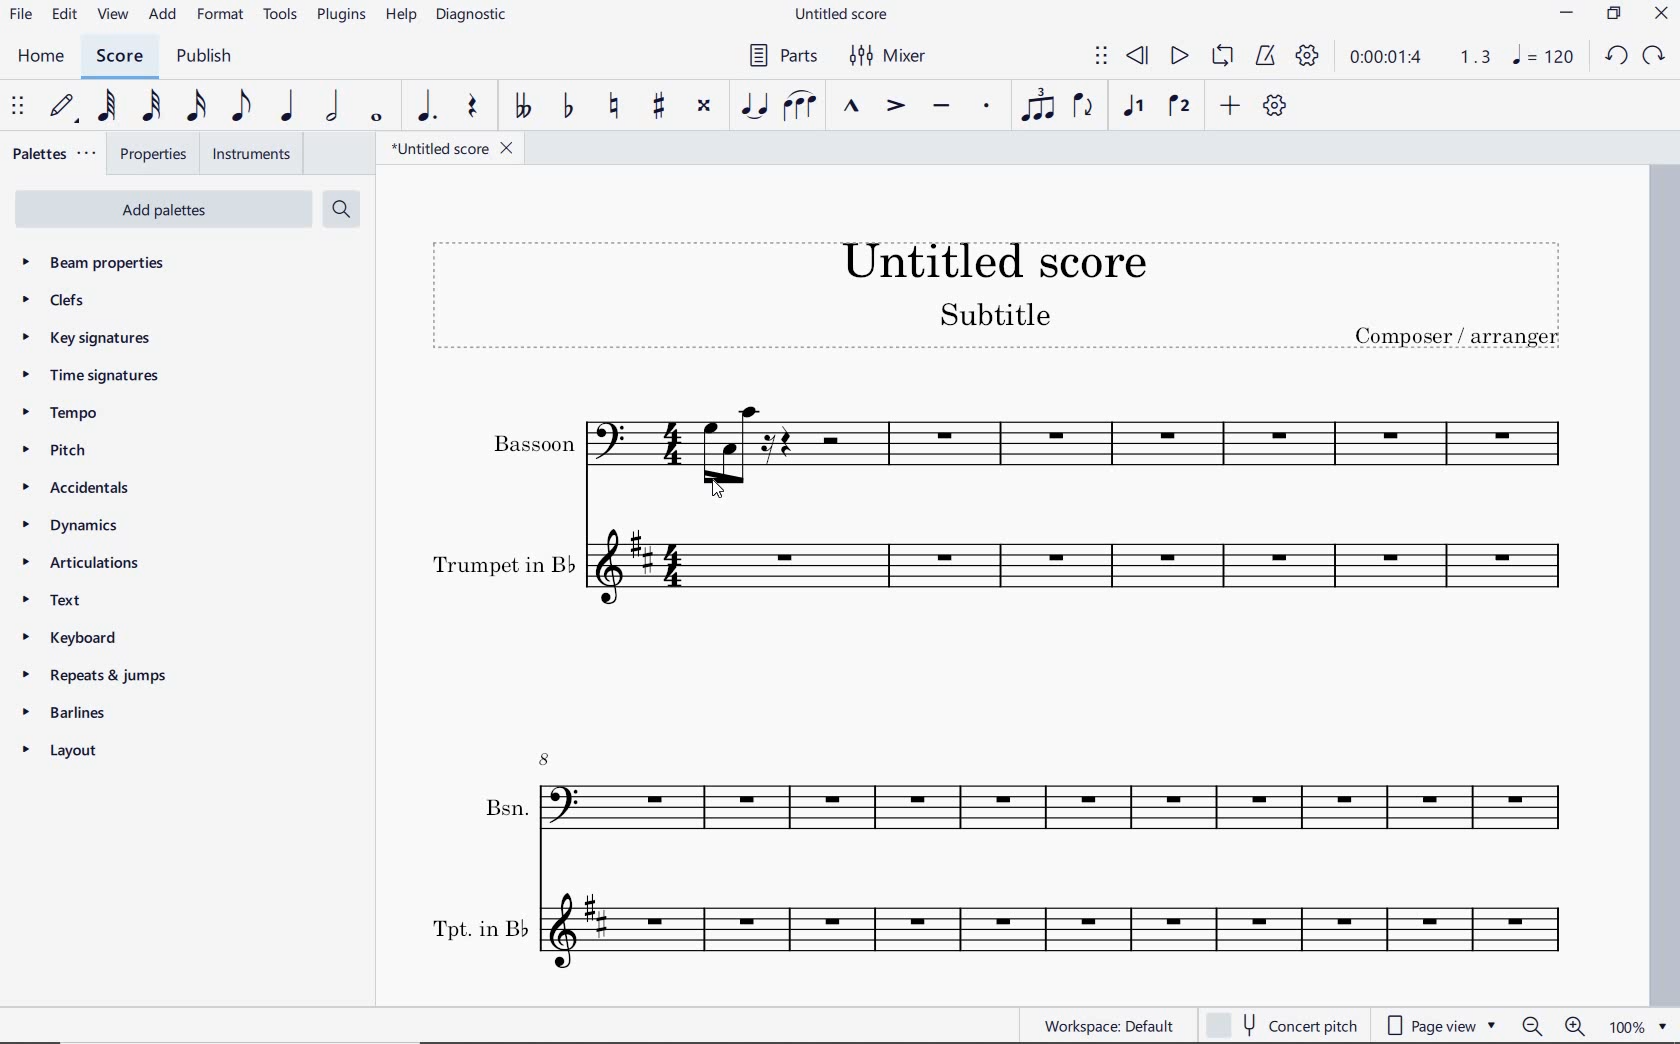 The image size is (1680, 1044). Describe the element at coordinates (523, 107) in the screenshot. I see `toggle double-flat` at that location.